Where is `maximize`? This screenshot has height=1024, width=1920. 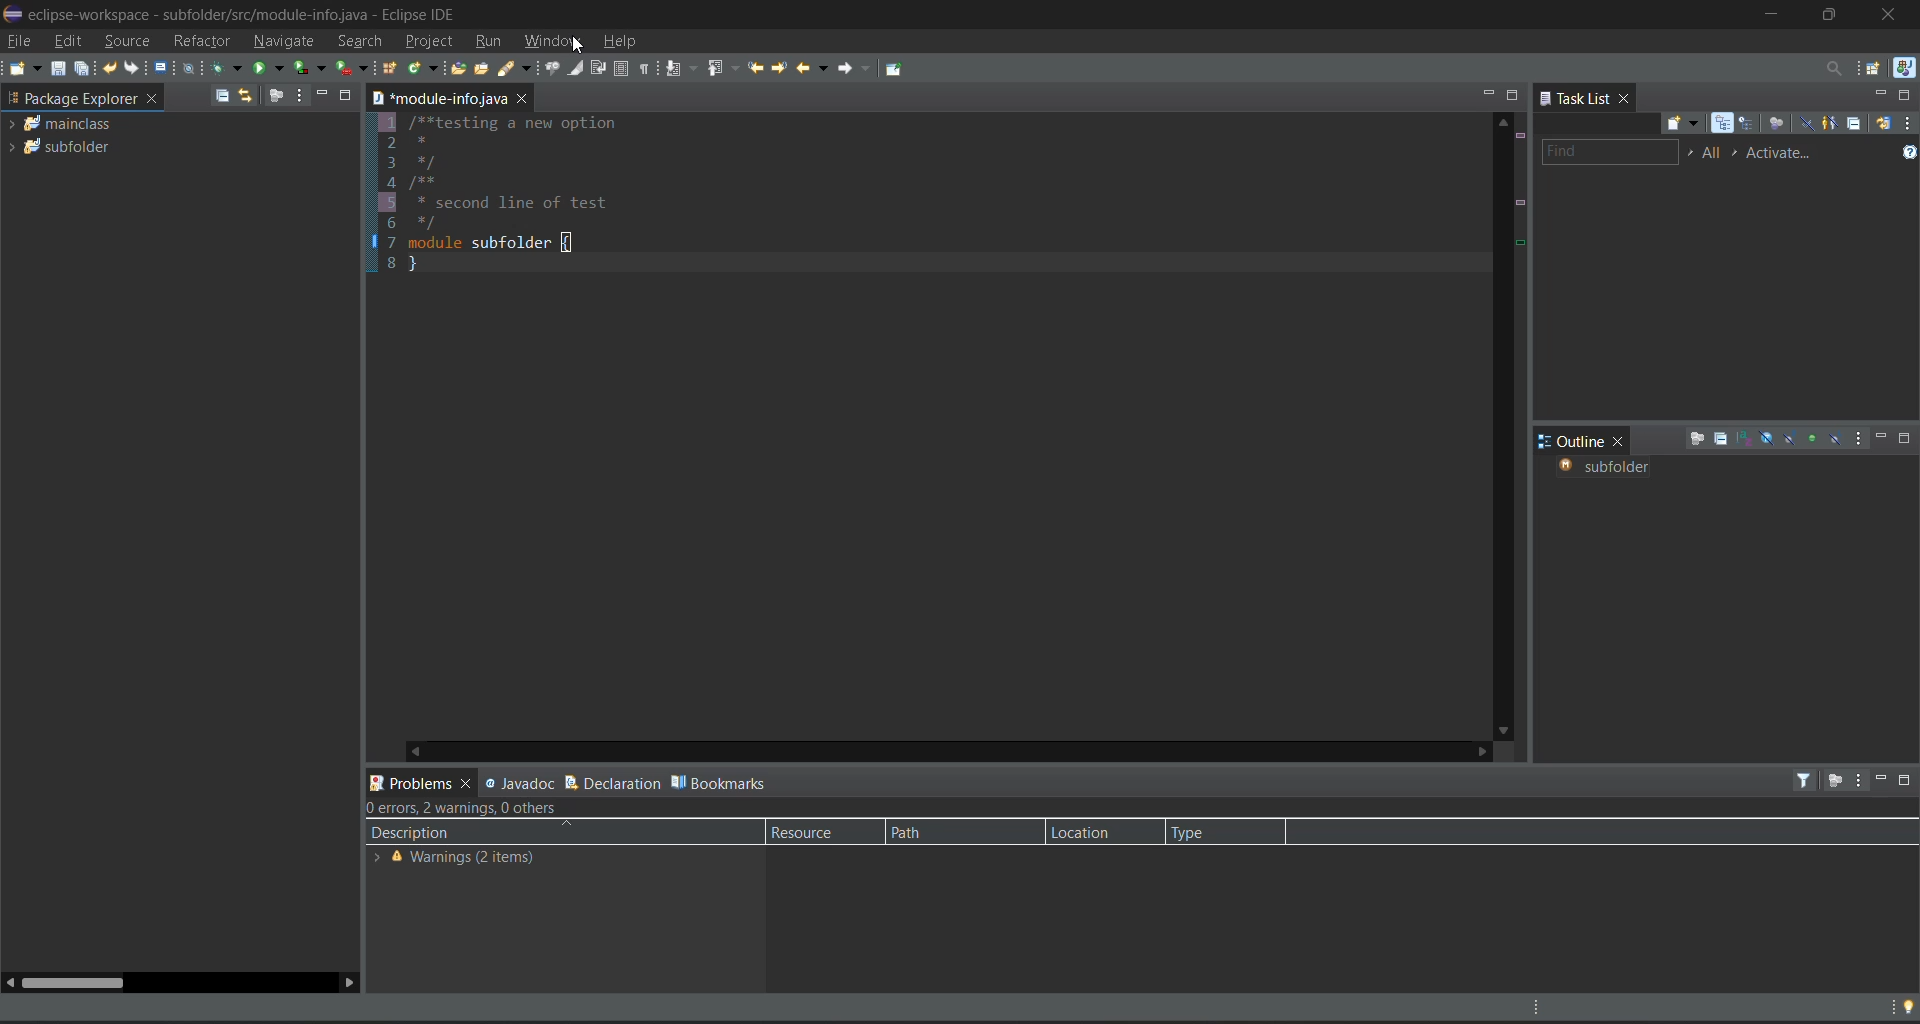 maximize is located at coordinates (1831, 15).